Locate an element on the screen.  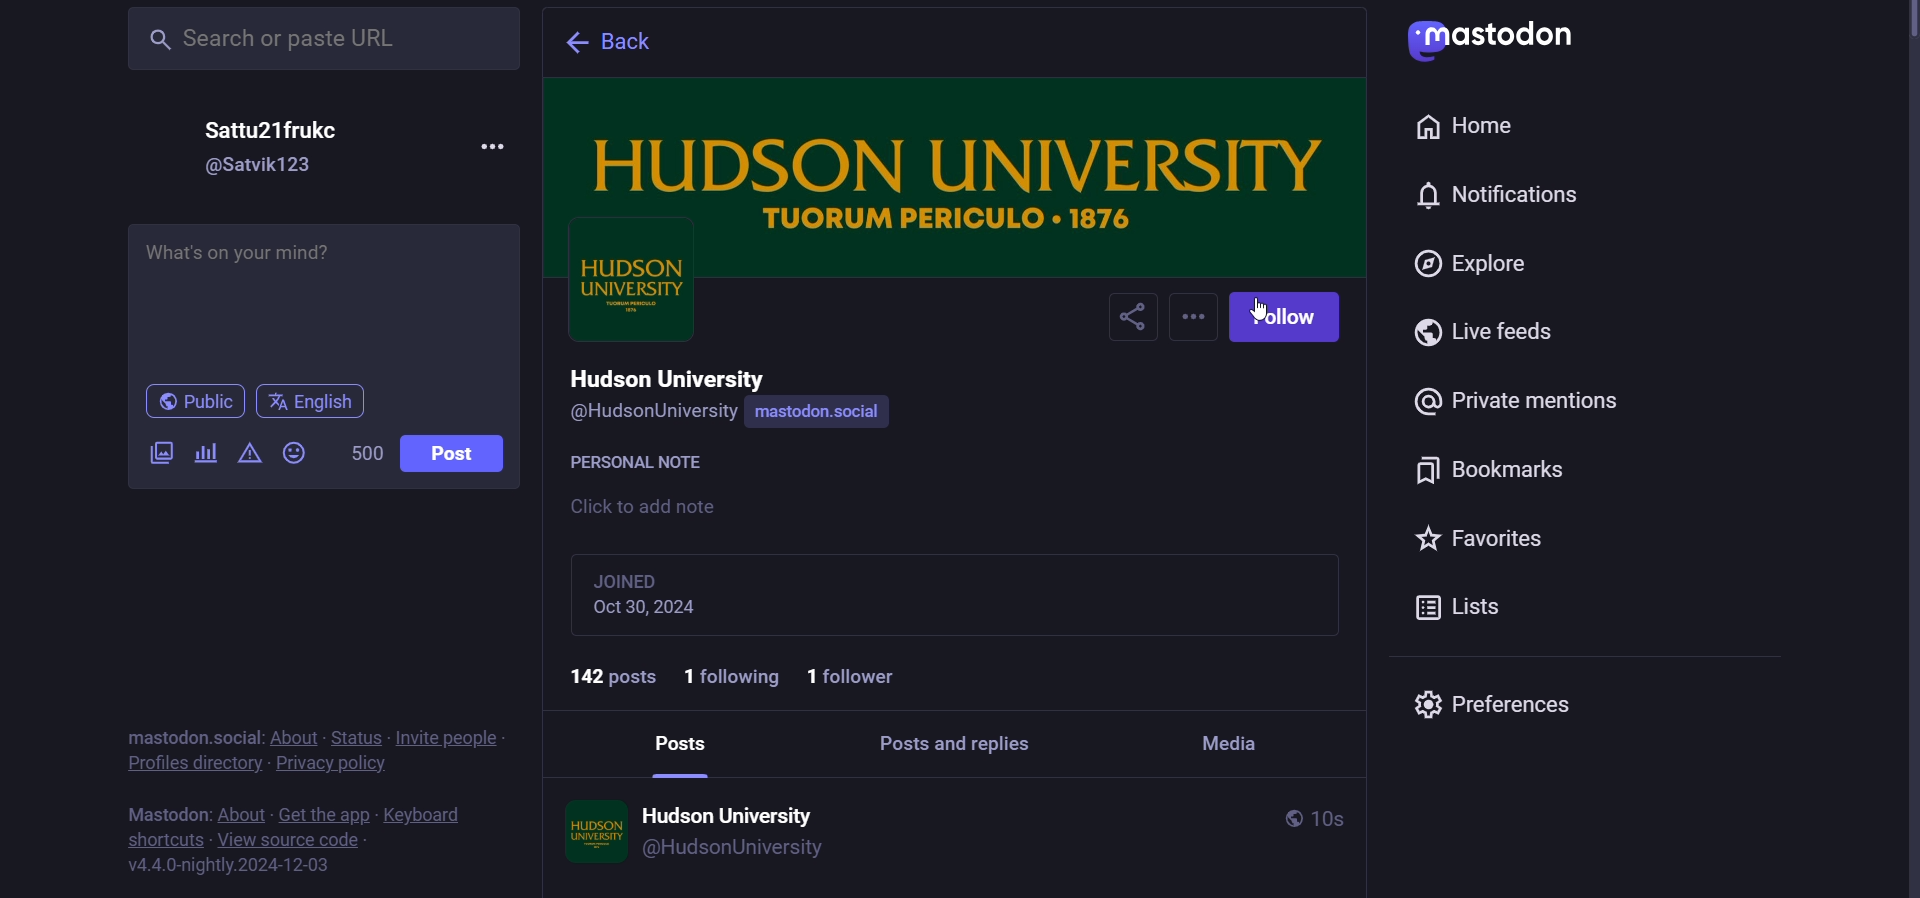
bookmark is located at coordinates (1505, 471).